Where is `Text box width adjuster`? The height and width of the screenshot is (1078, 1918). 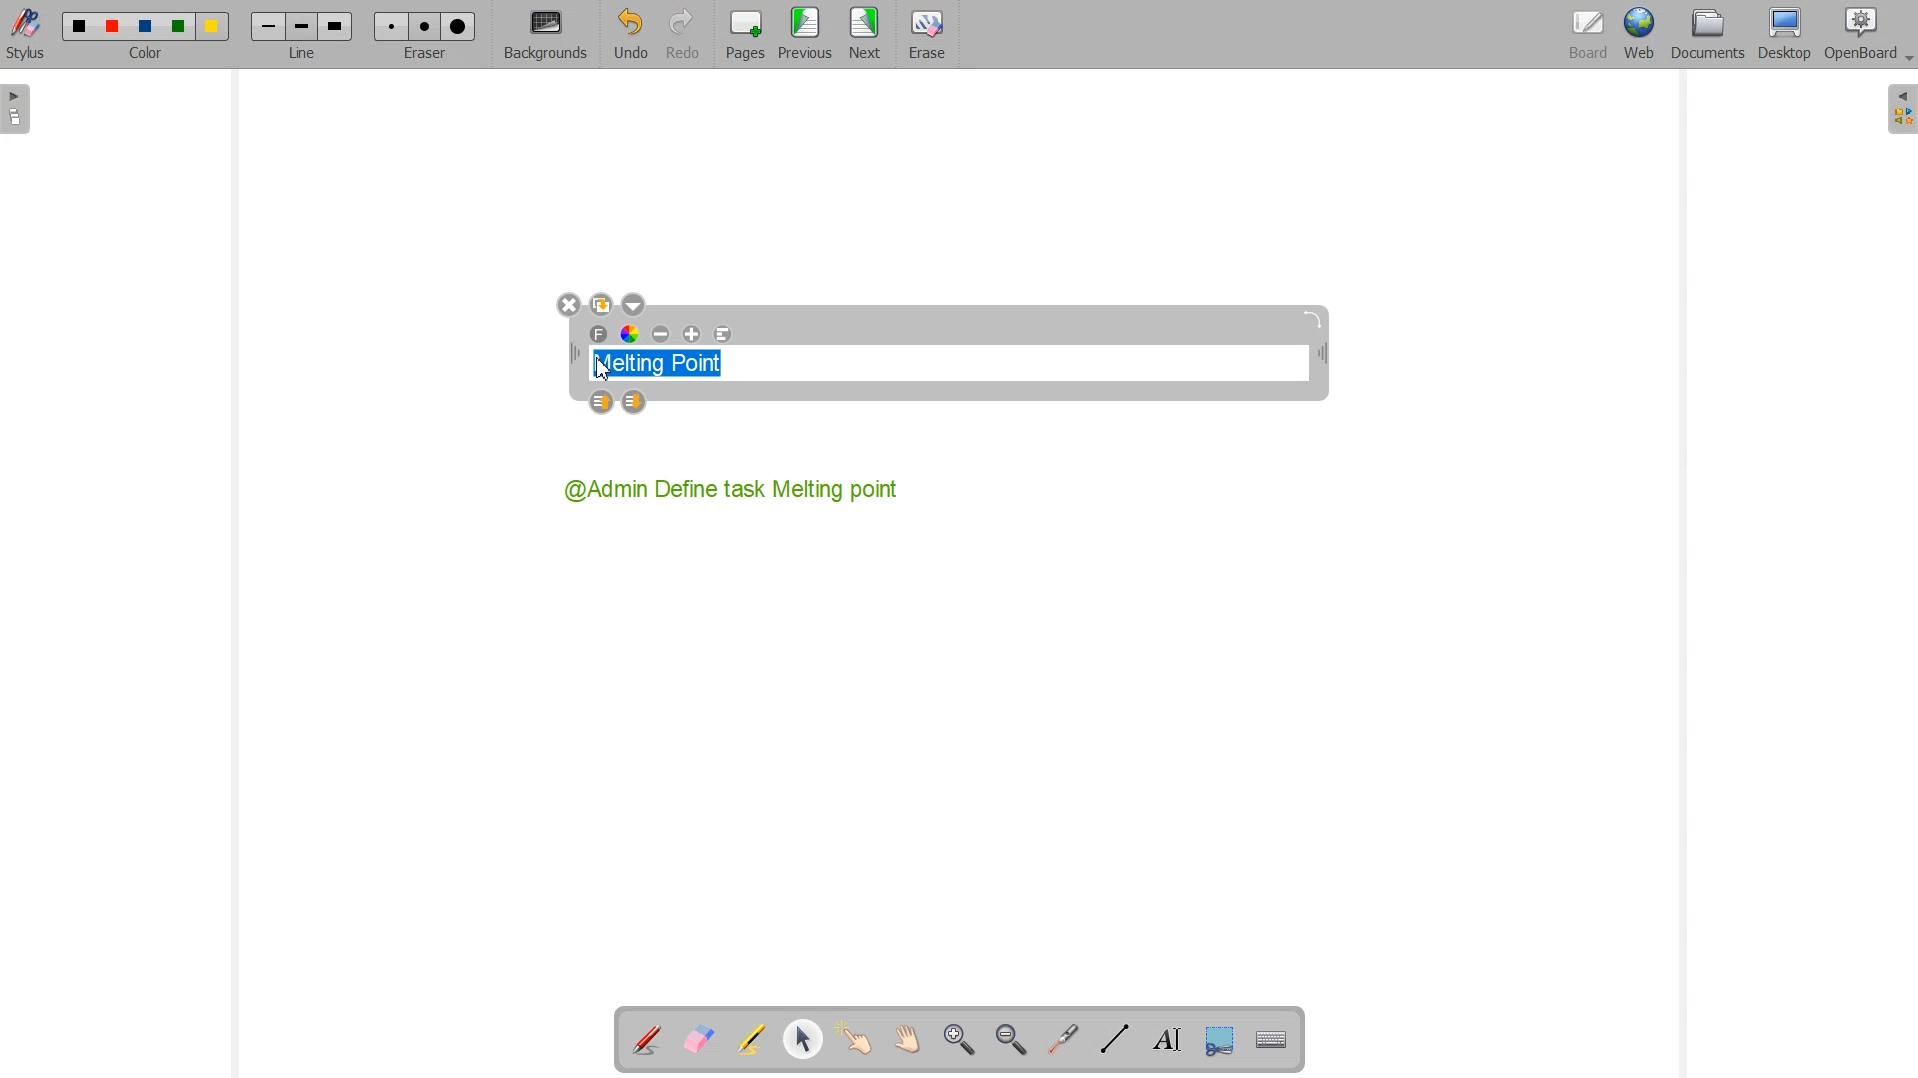
Text box width adjuster is located at coordinates (574, 354).